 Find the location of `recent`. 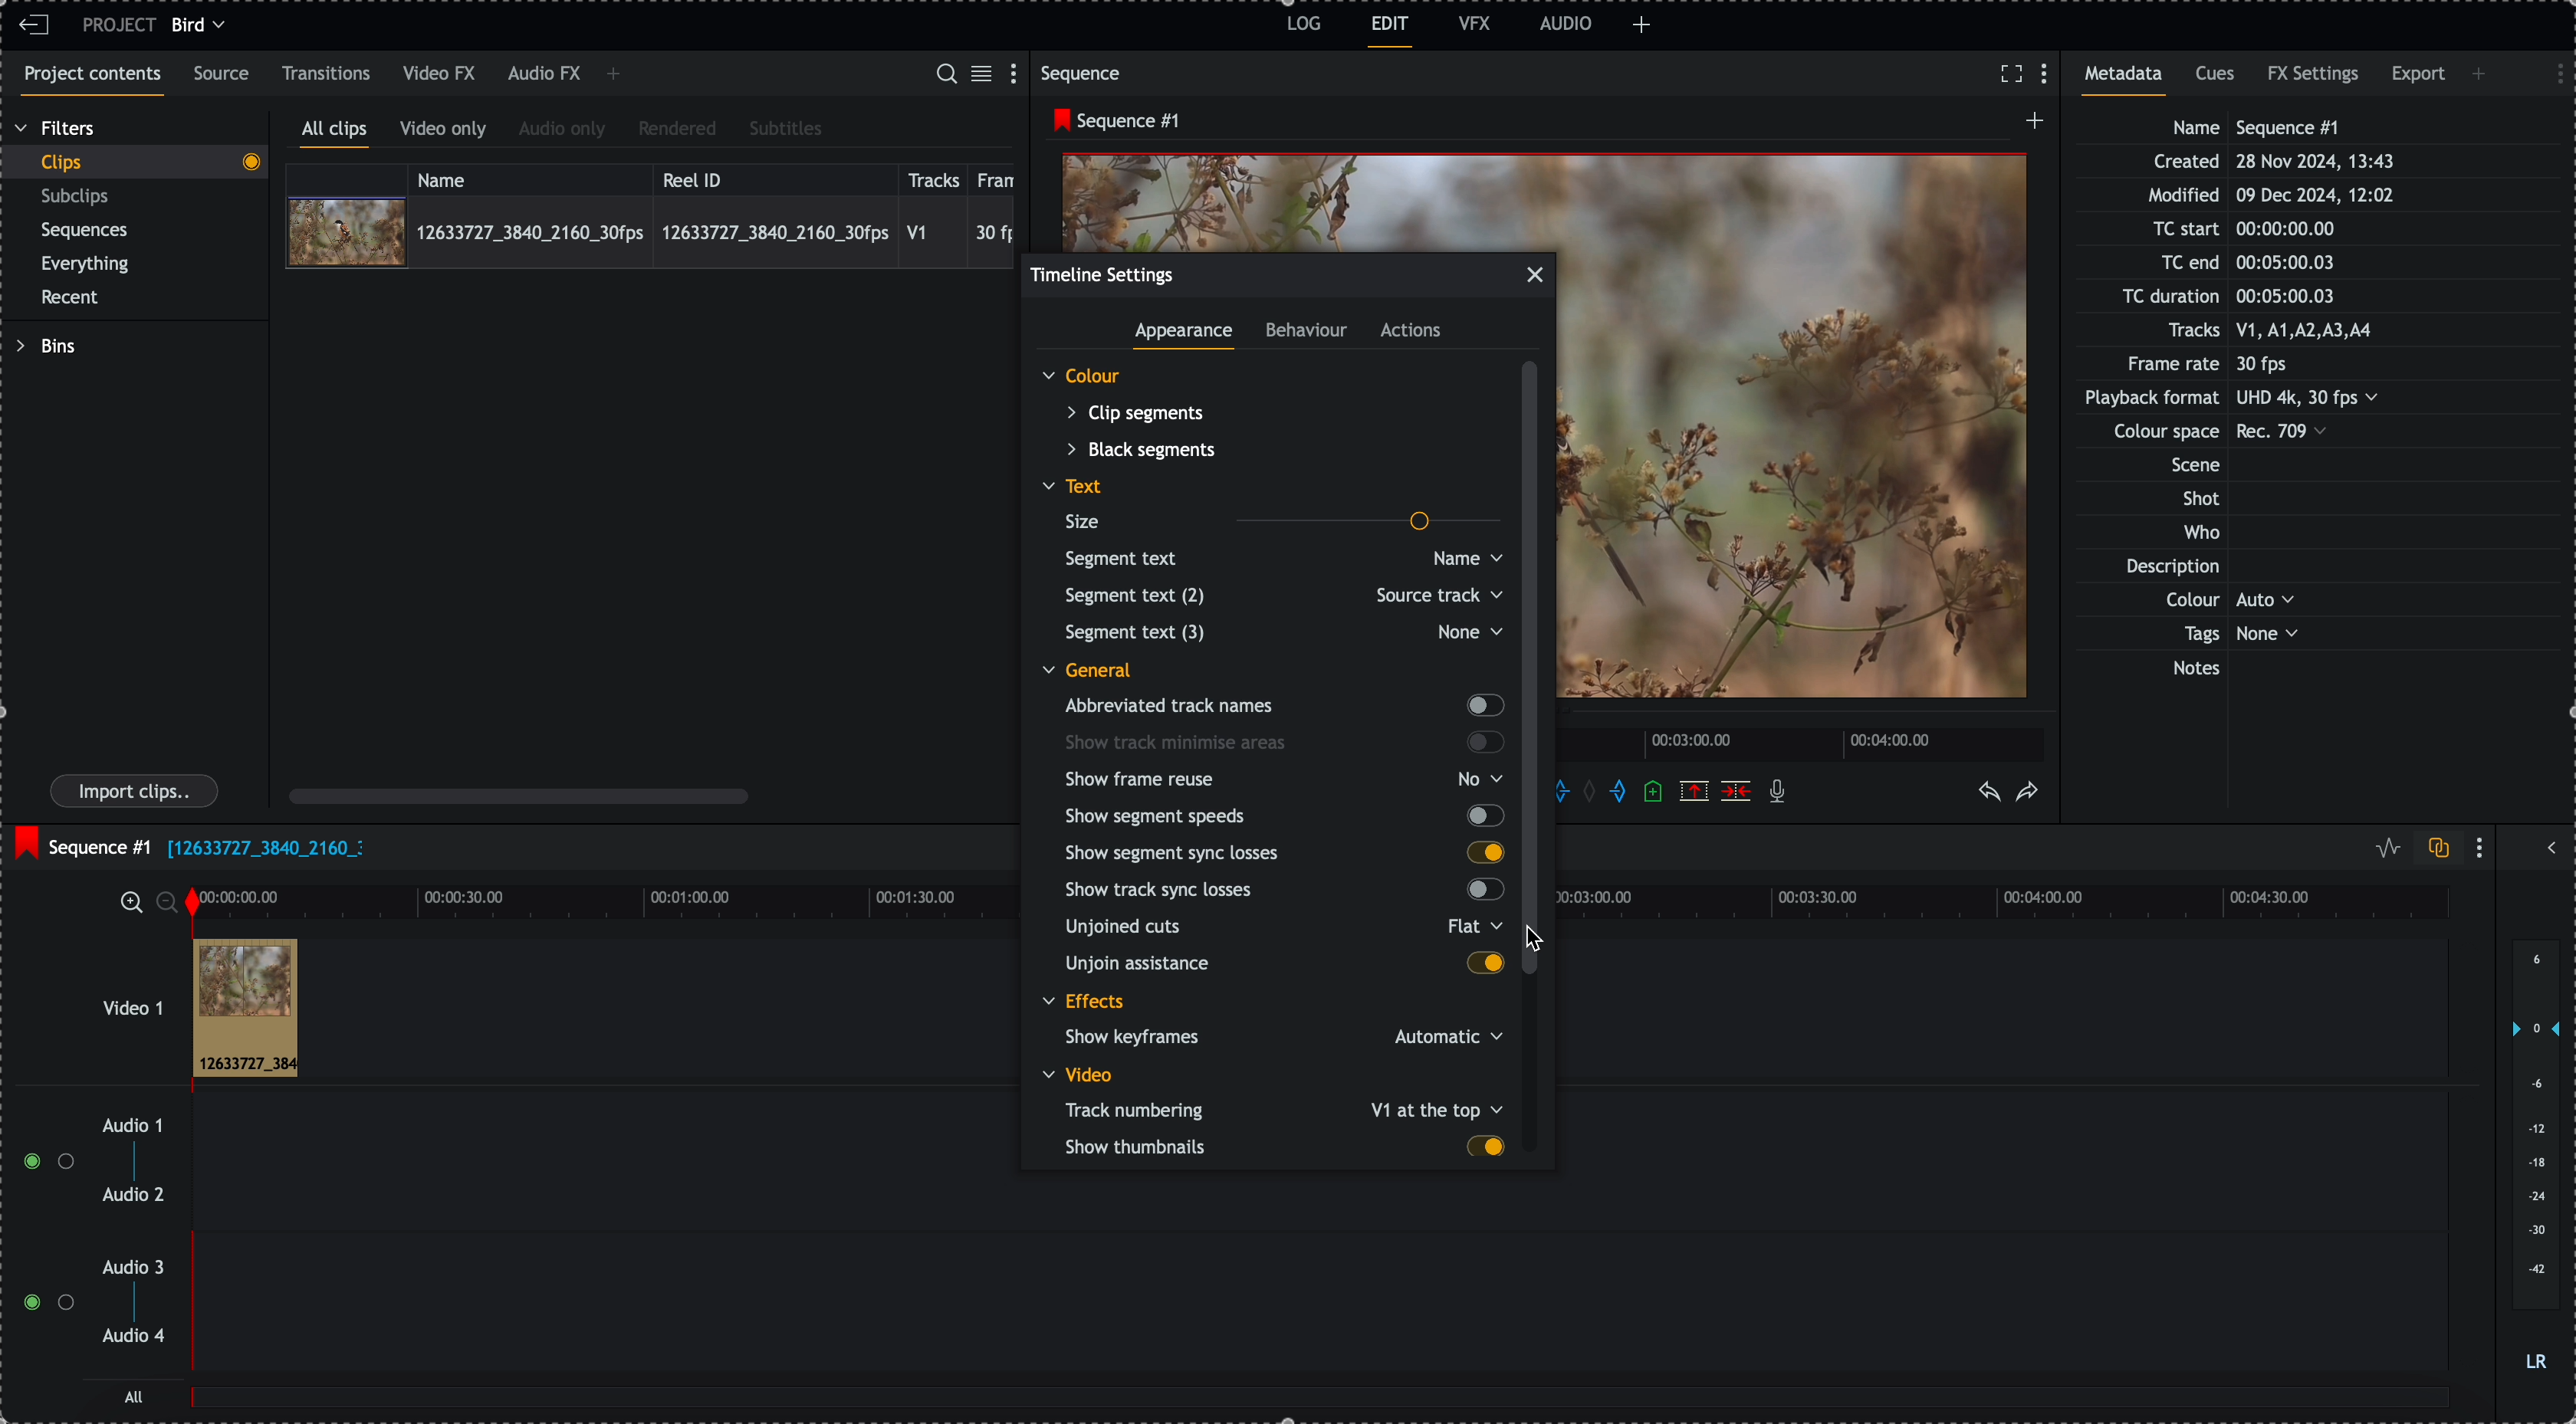

recent is located at coordinates (74, 299).